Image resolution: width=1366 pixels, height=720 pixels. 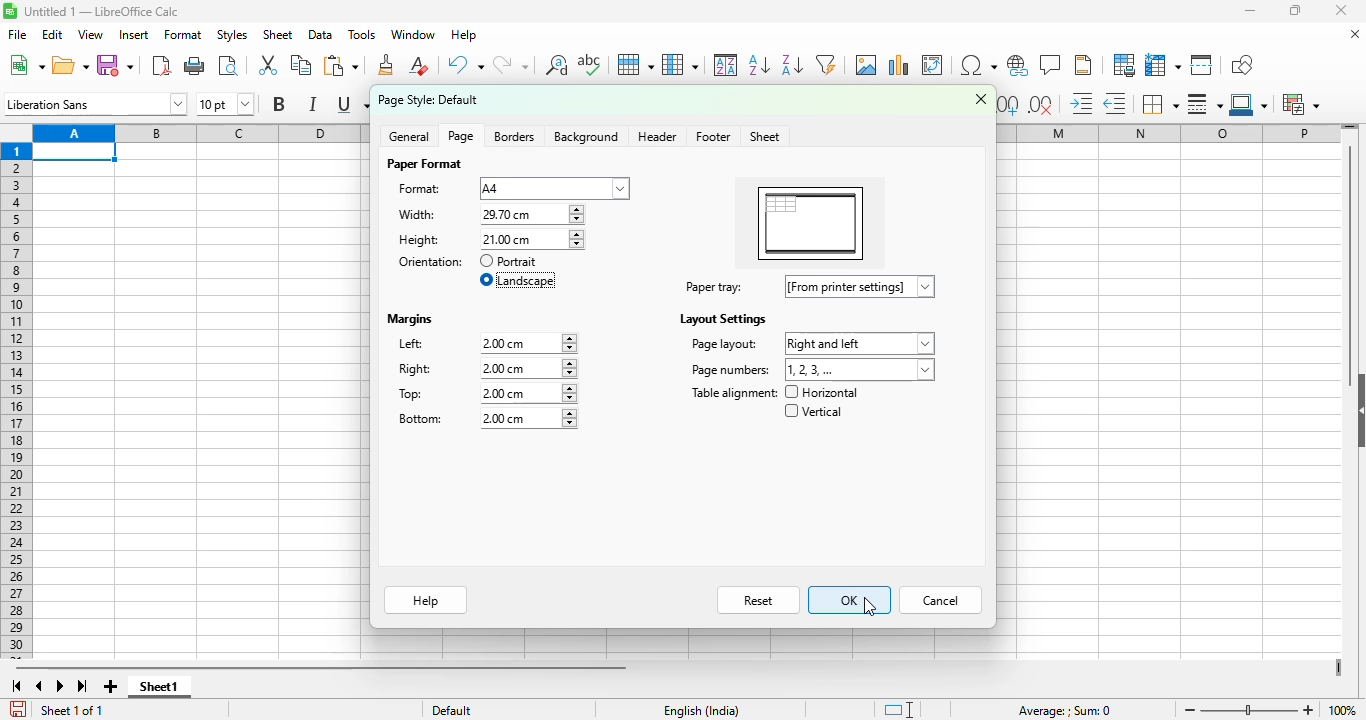 What do you see at coordinates (1115, 104) in the screenshot?
I see `decrease indent` at bounding box center [1115, 104].